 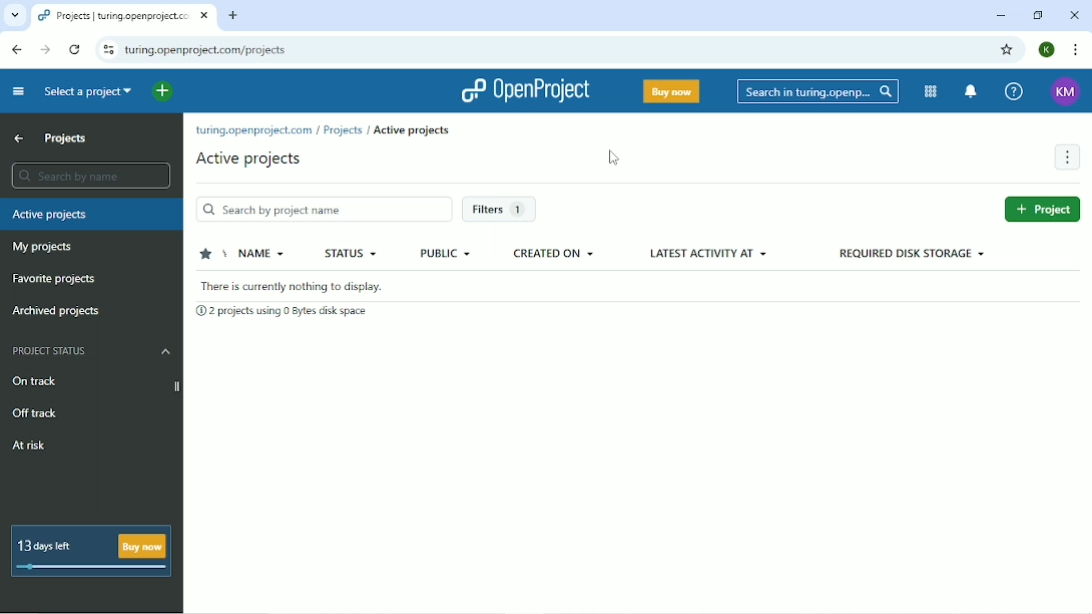 What do you see at coordinates (42, 248) in the screenshot?
I see `My projects` at bounding box center [42, 248].